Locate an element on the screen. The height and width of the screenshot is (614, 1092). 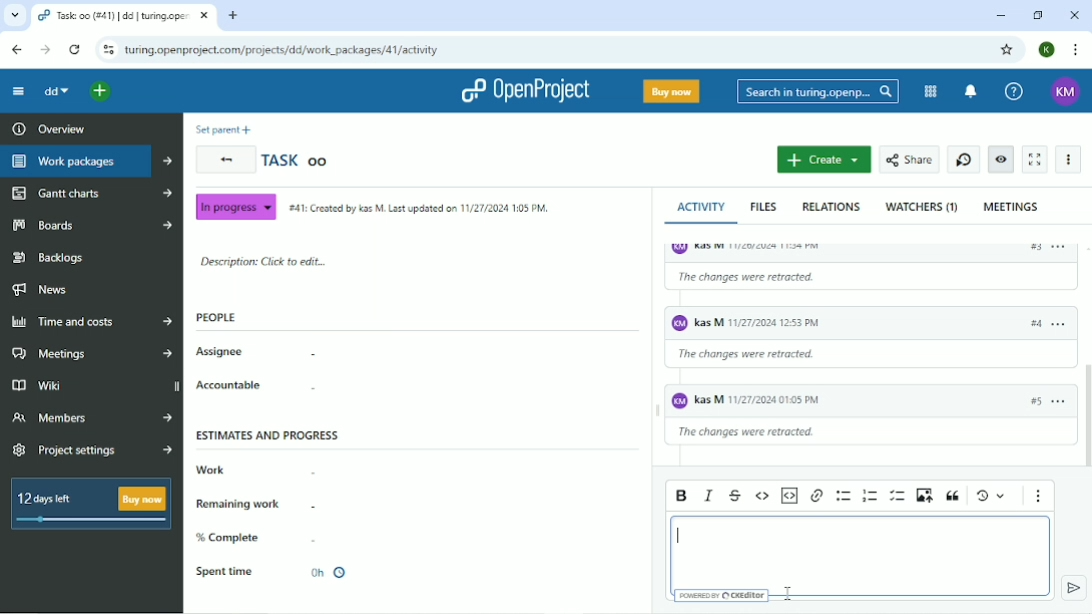
Remaining work is located at coordinates (257, 503).